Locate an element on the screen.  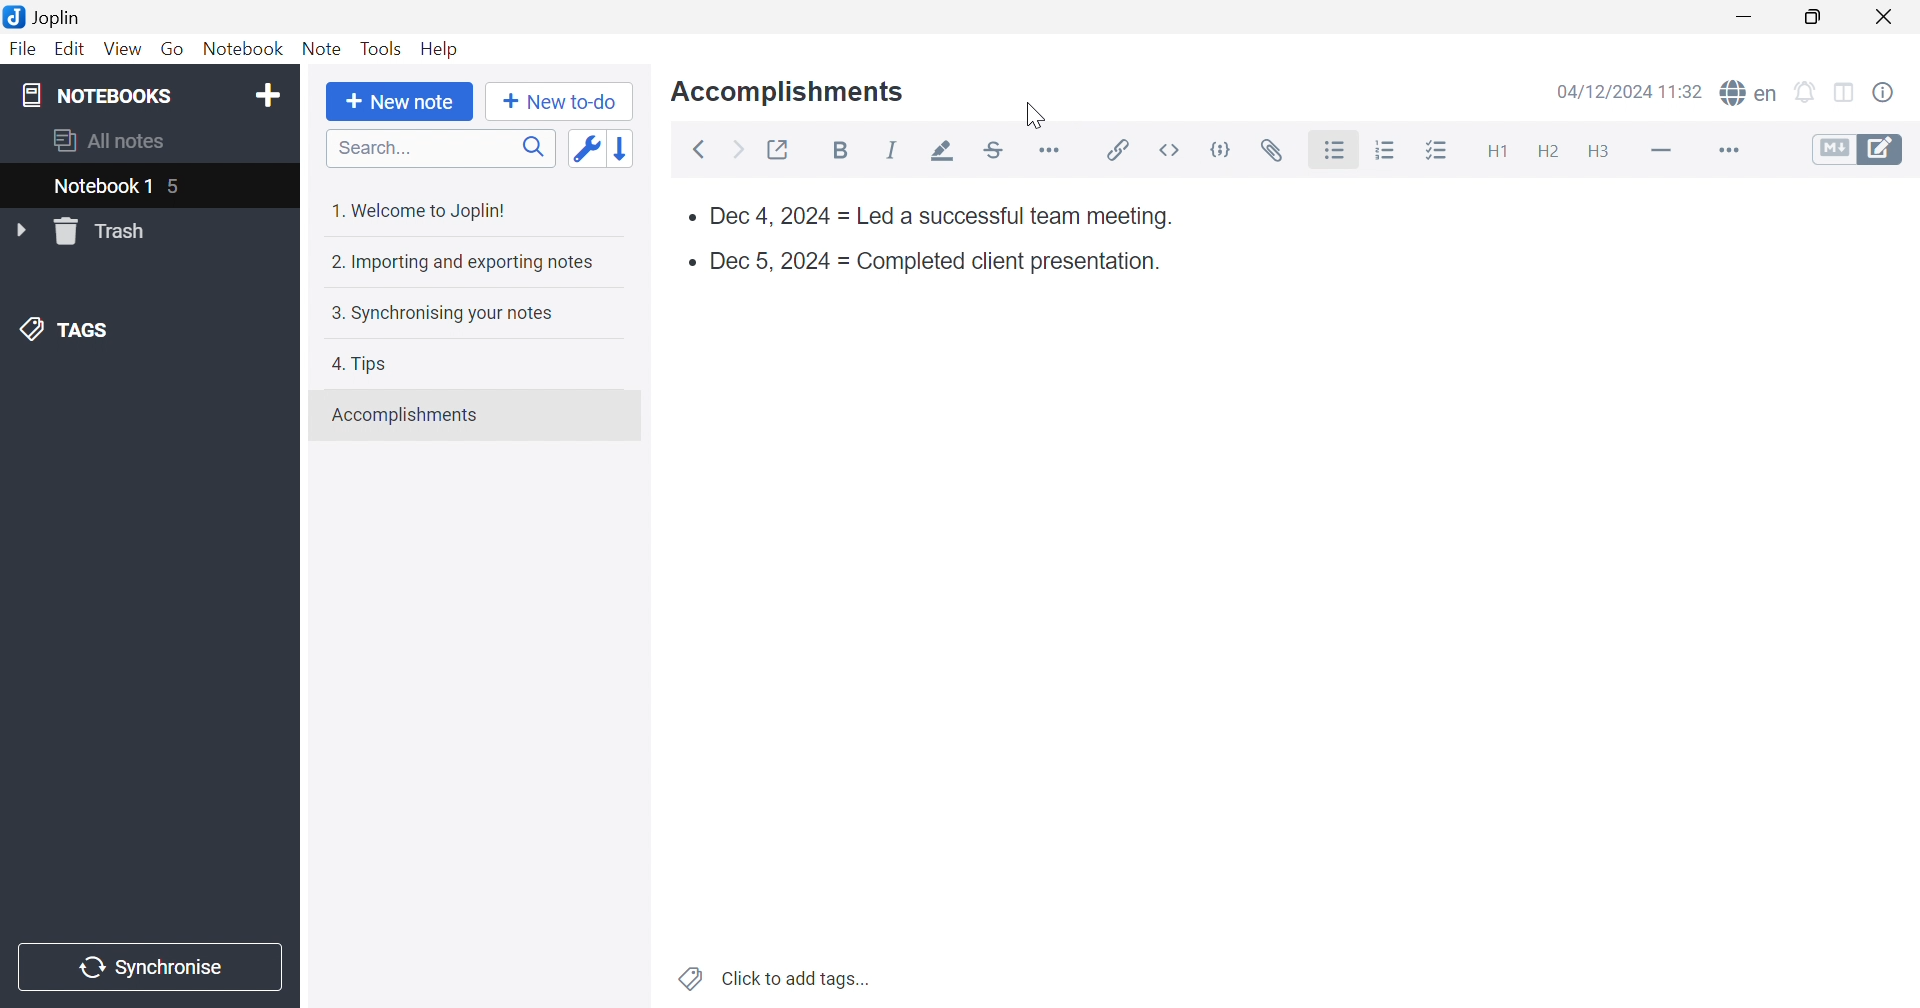
Go is located at coordinates (175, 50).